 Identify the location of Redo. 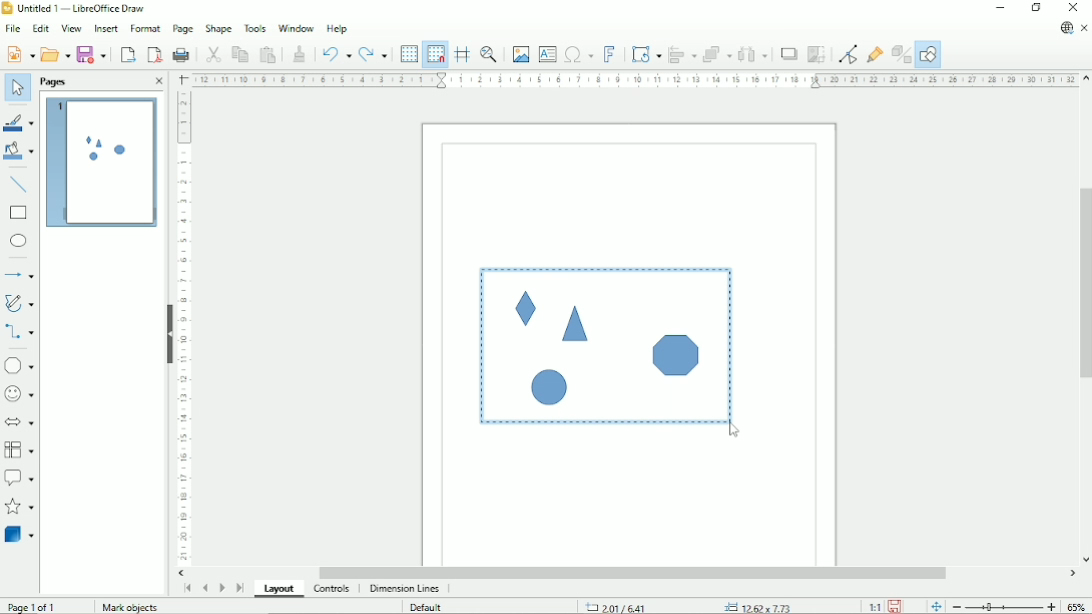
(374, 55).